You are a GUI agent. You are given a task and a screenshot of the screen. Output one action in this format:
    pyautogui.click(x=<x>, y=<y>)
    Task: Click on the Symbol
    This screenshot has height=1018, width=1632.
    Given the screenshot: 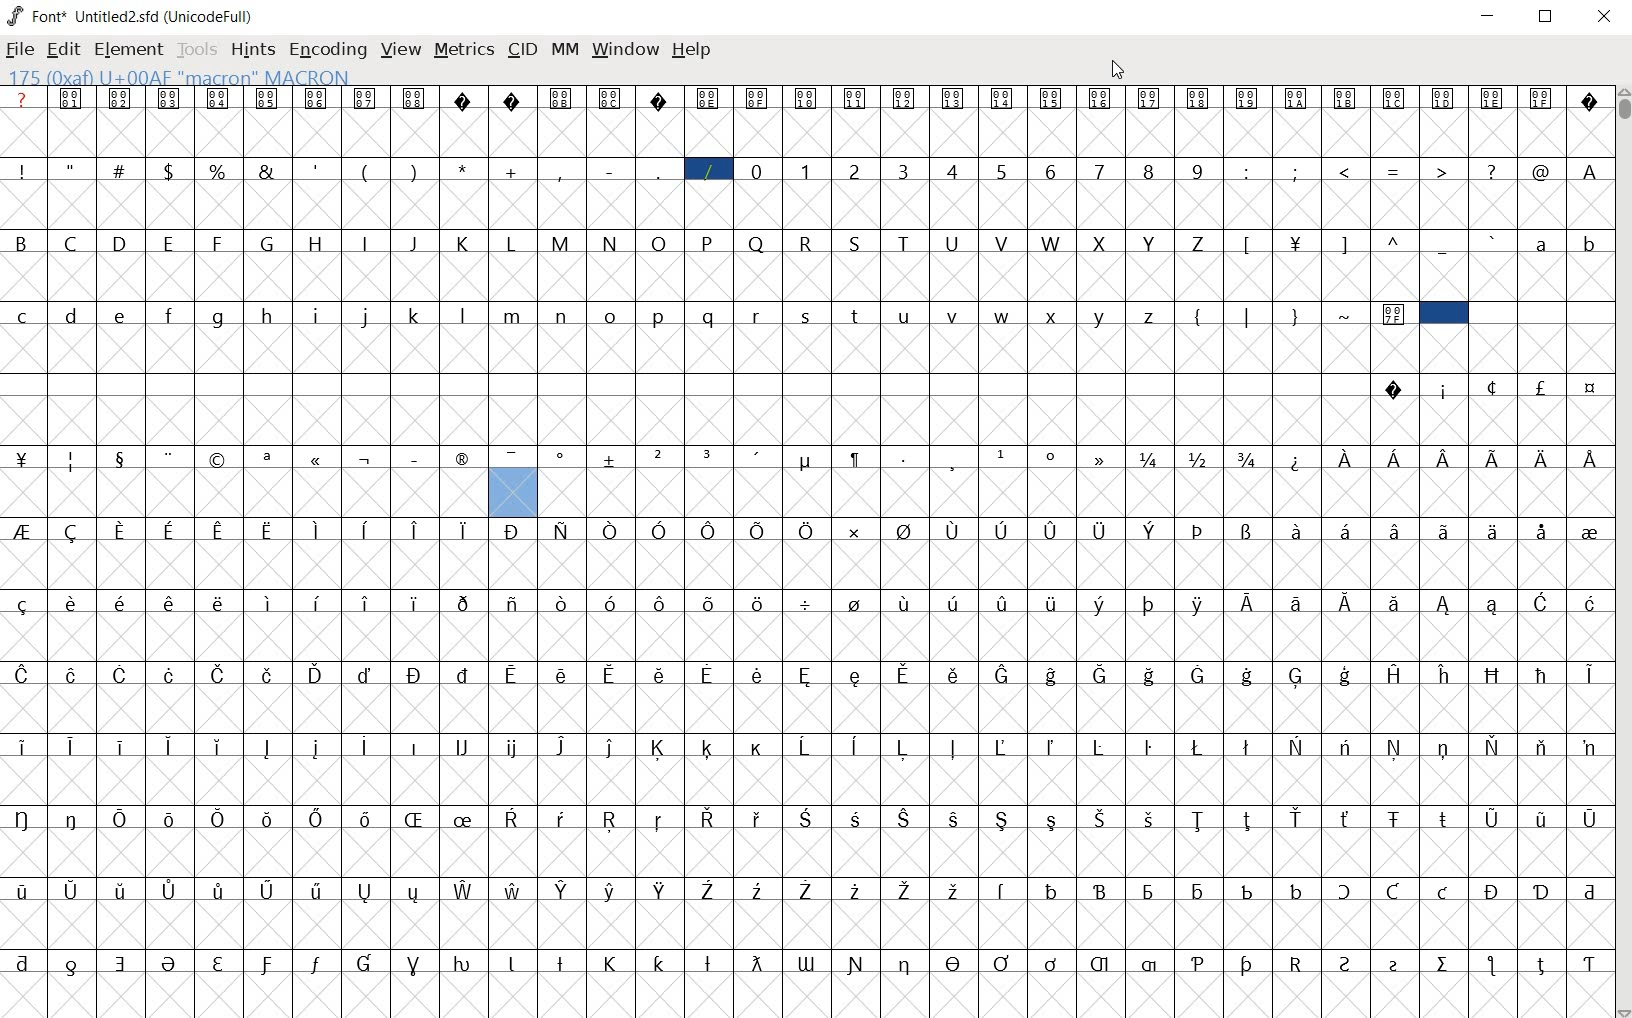 What is the action you would take?
    pyautogui.click(x=1250, y=819)
    